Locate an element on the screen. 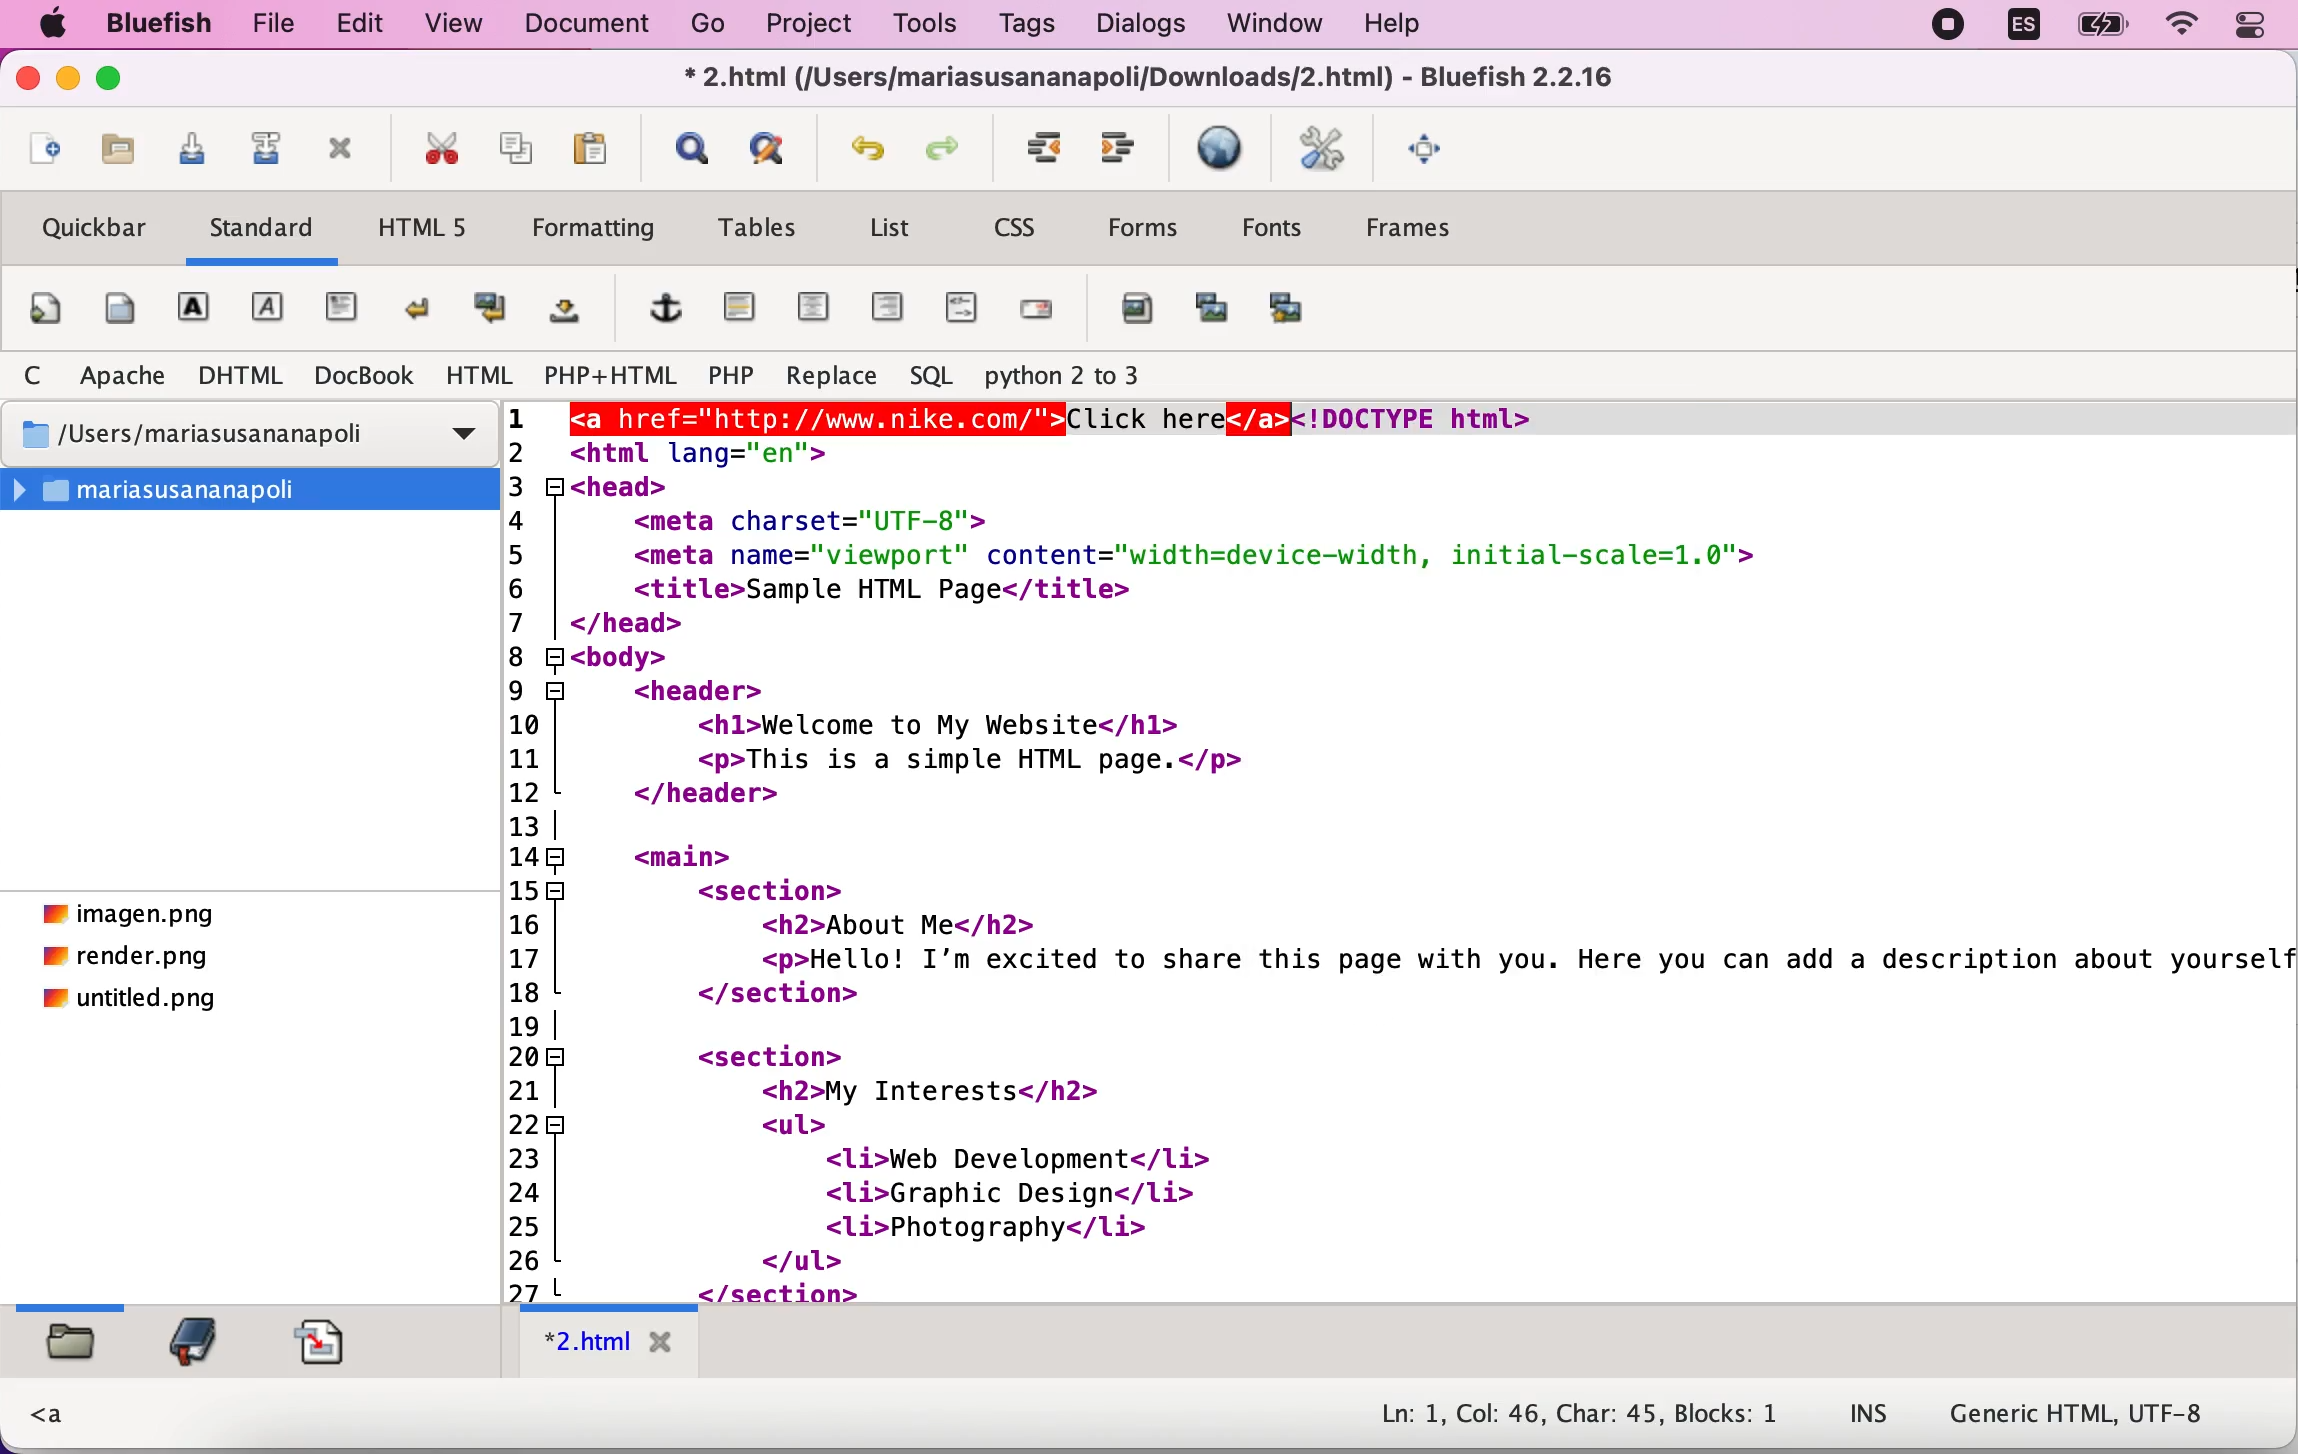 The height and width of the screenshot is (1454, 2298). <a href="http://www.nike.com/">Click here</a><!DOCTYPE html>2 <html lang="en">3 <head>4 <meta charset="UTF-8">5 <meta name="viewport" content="width=device-width, initial-scale=1.0">6 <title>Sample HTML Page</title>7 | </head>8 H<body>9 <header>10 <hl>Welcome to My Website</hl>11 <p>This is a simple HTML page.</p>12 </header>13 |14R <main>15 <section>16 <h2>About Me</h2>17 <p>Hello! I'm excited to share this page with you. Here you can add a description about yoursel18 </section>19 |20 <section>21] <h2>My Interests</h2>22 <ul>23 <li>Web Development</li>24 <li>Graphic Design</li>25 <li>Photography</1i>26 </ul>27 L <c/caction> is located at coordinates (1393, 856).